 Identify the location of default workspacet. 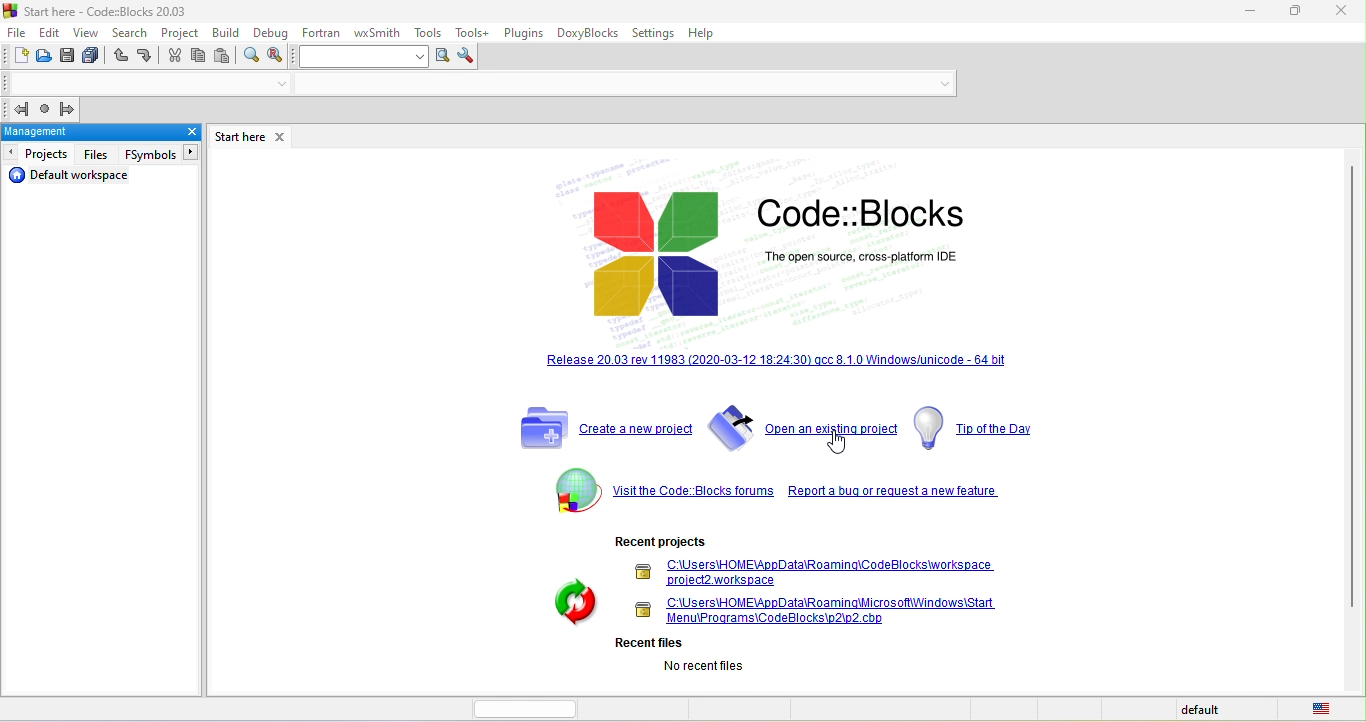
(75, 176).